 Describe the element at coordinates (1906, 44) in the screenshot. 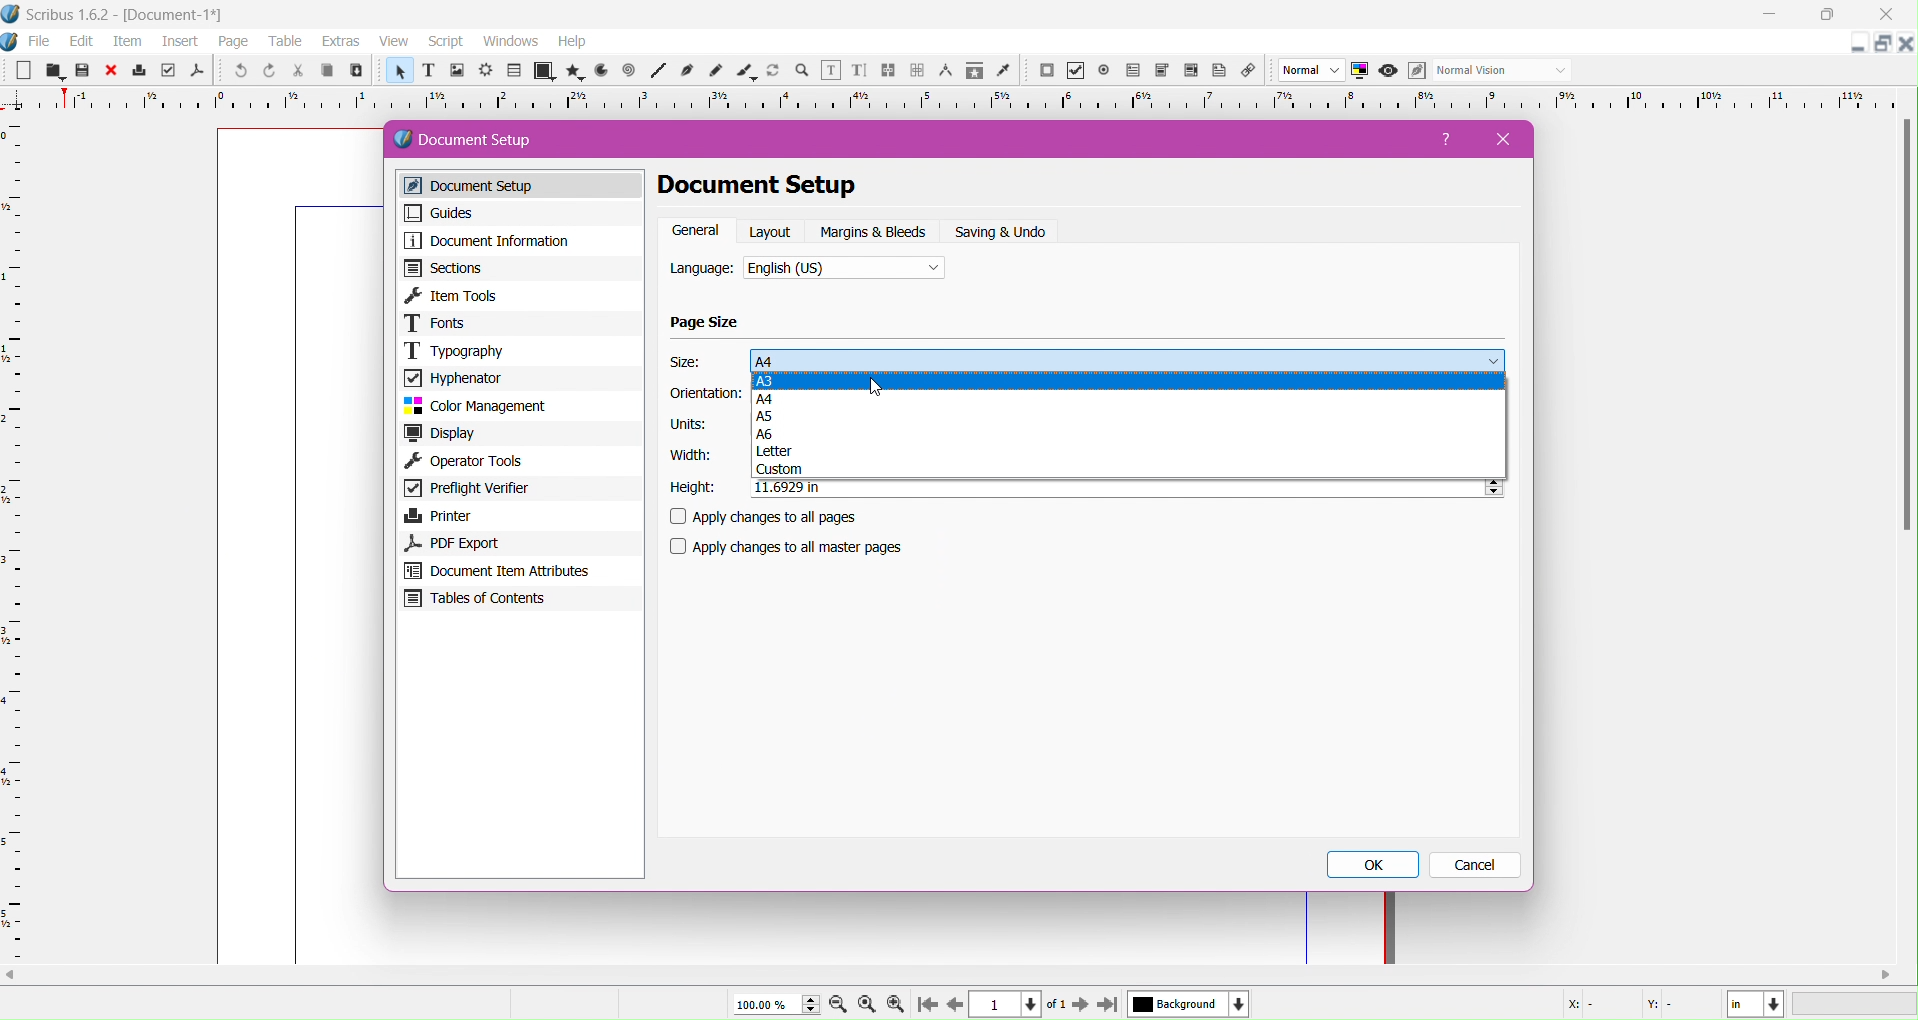

I see `close document` at that location.